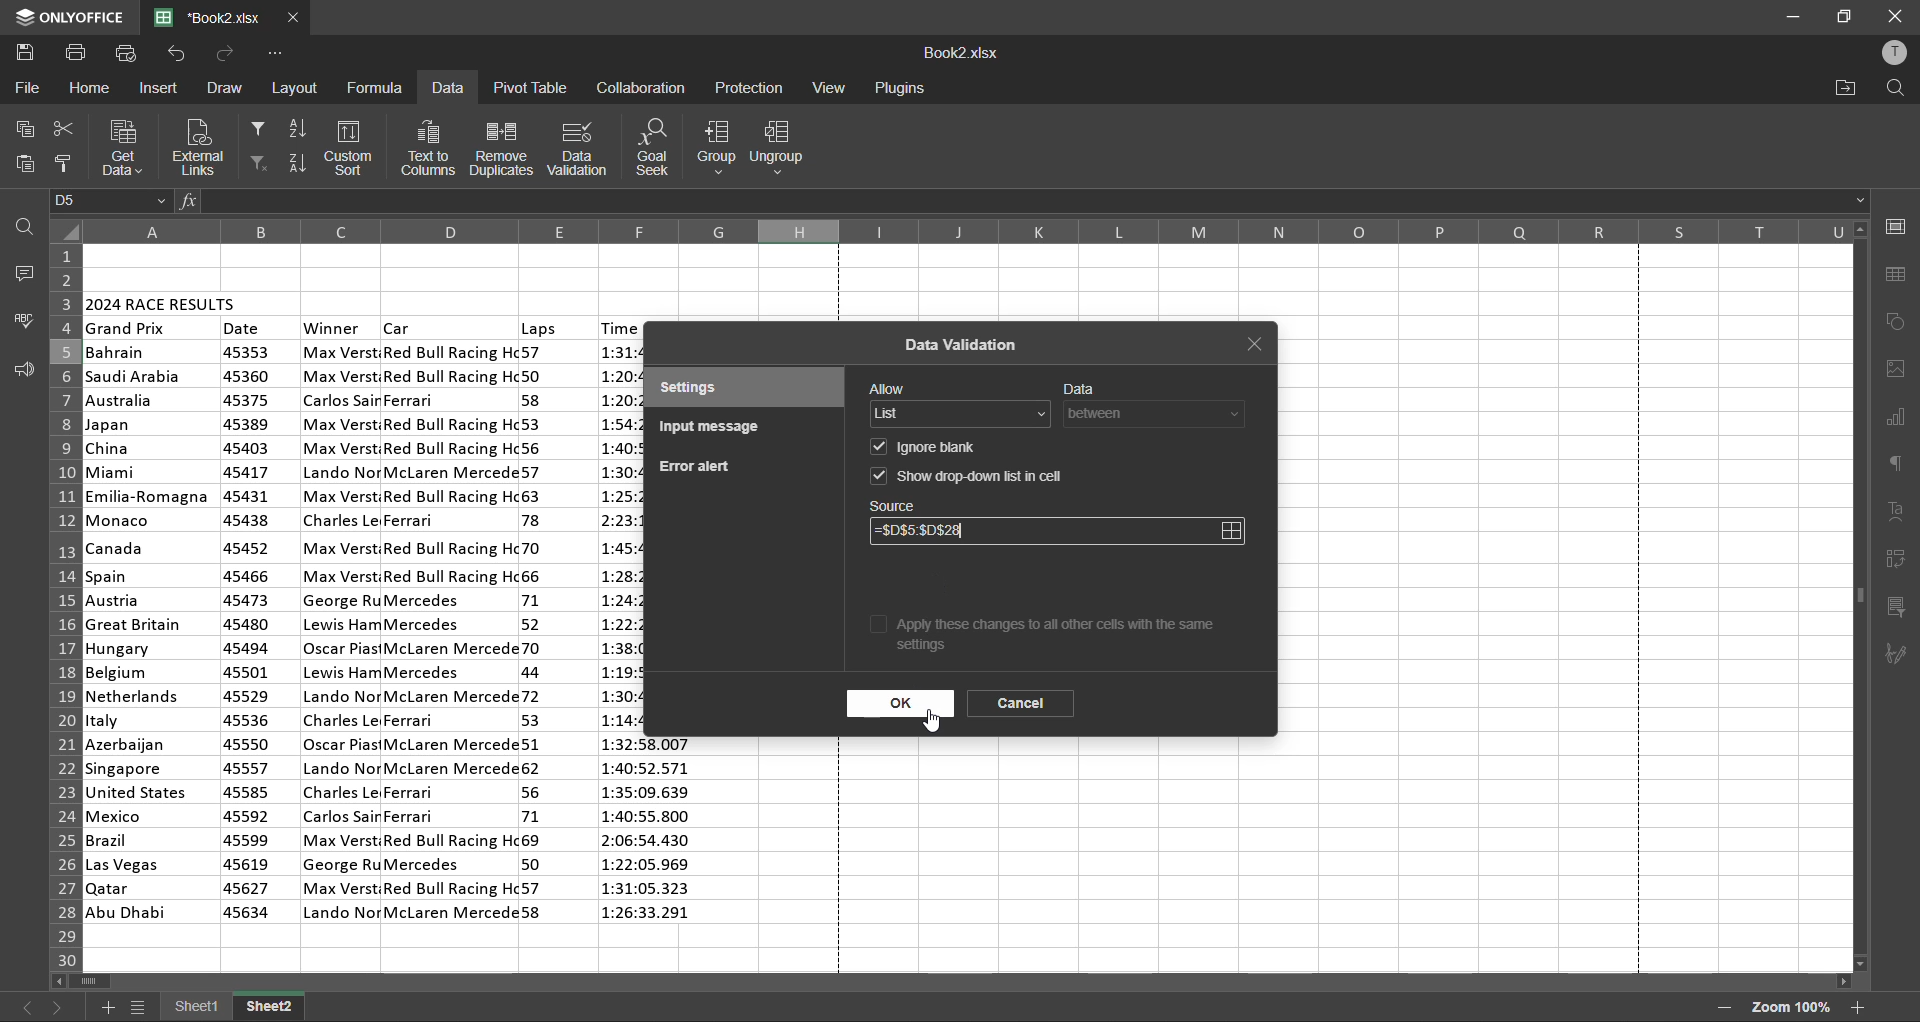  Describe the element at coordinates (191, 204) in the screenshot. I see `fx` at that location.